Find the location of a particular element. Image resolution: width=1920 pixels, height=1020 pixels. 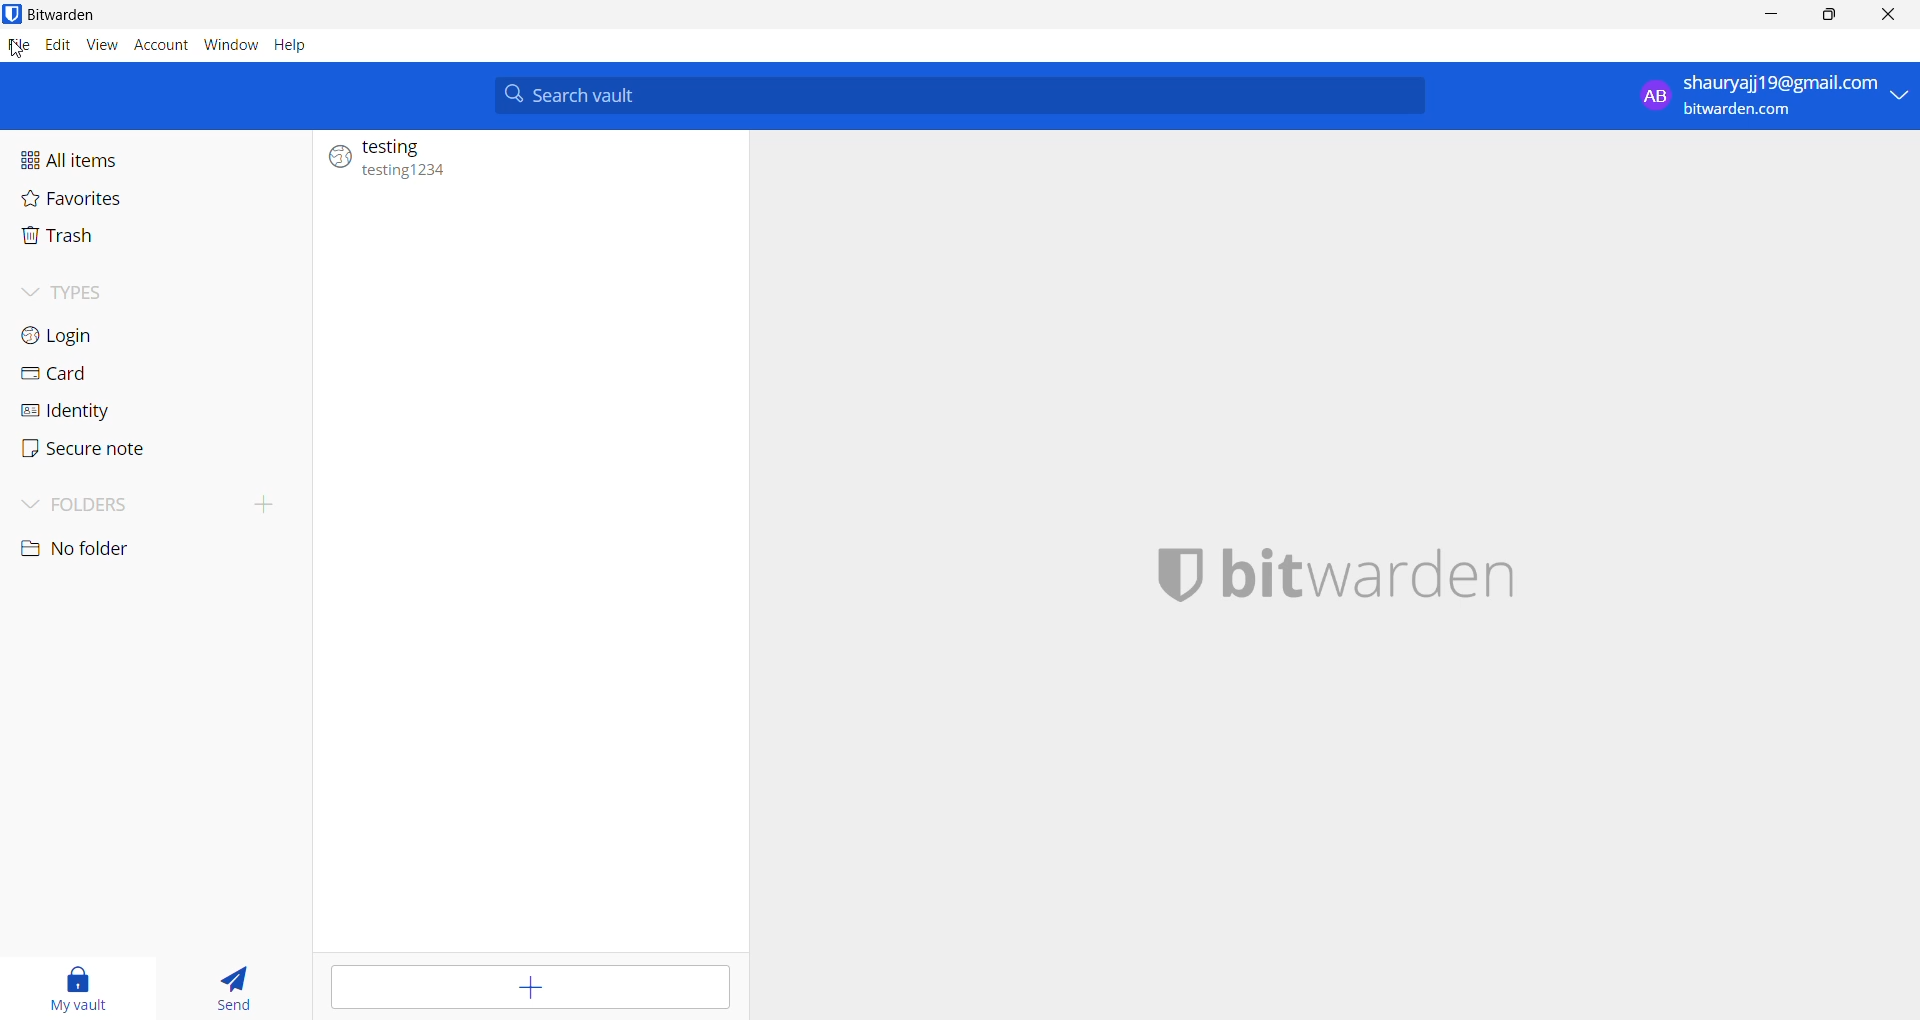

edit is located at coordinates (57, 46).